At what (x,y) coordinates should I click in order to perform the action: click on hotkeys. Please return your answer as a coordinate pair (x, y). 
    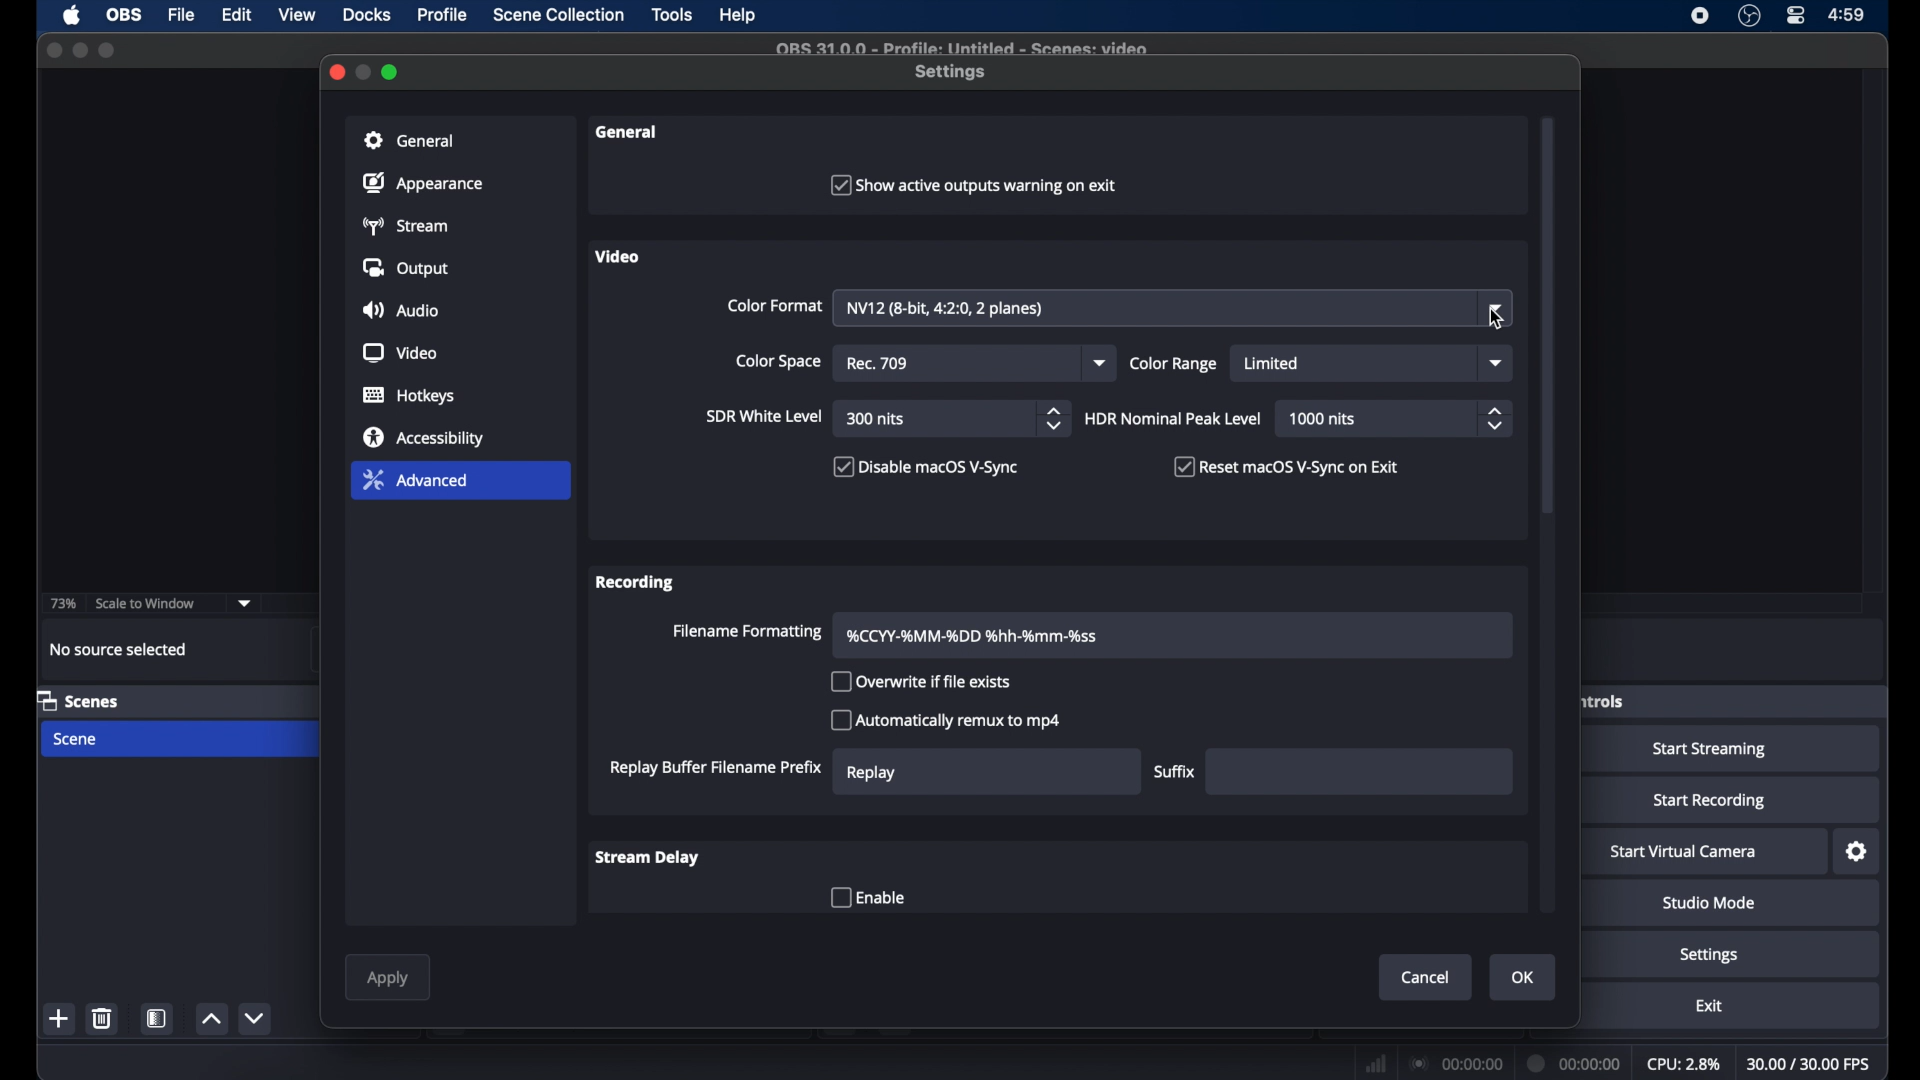
    Looking at the image, I should click on (409, 396).